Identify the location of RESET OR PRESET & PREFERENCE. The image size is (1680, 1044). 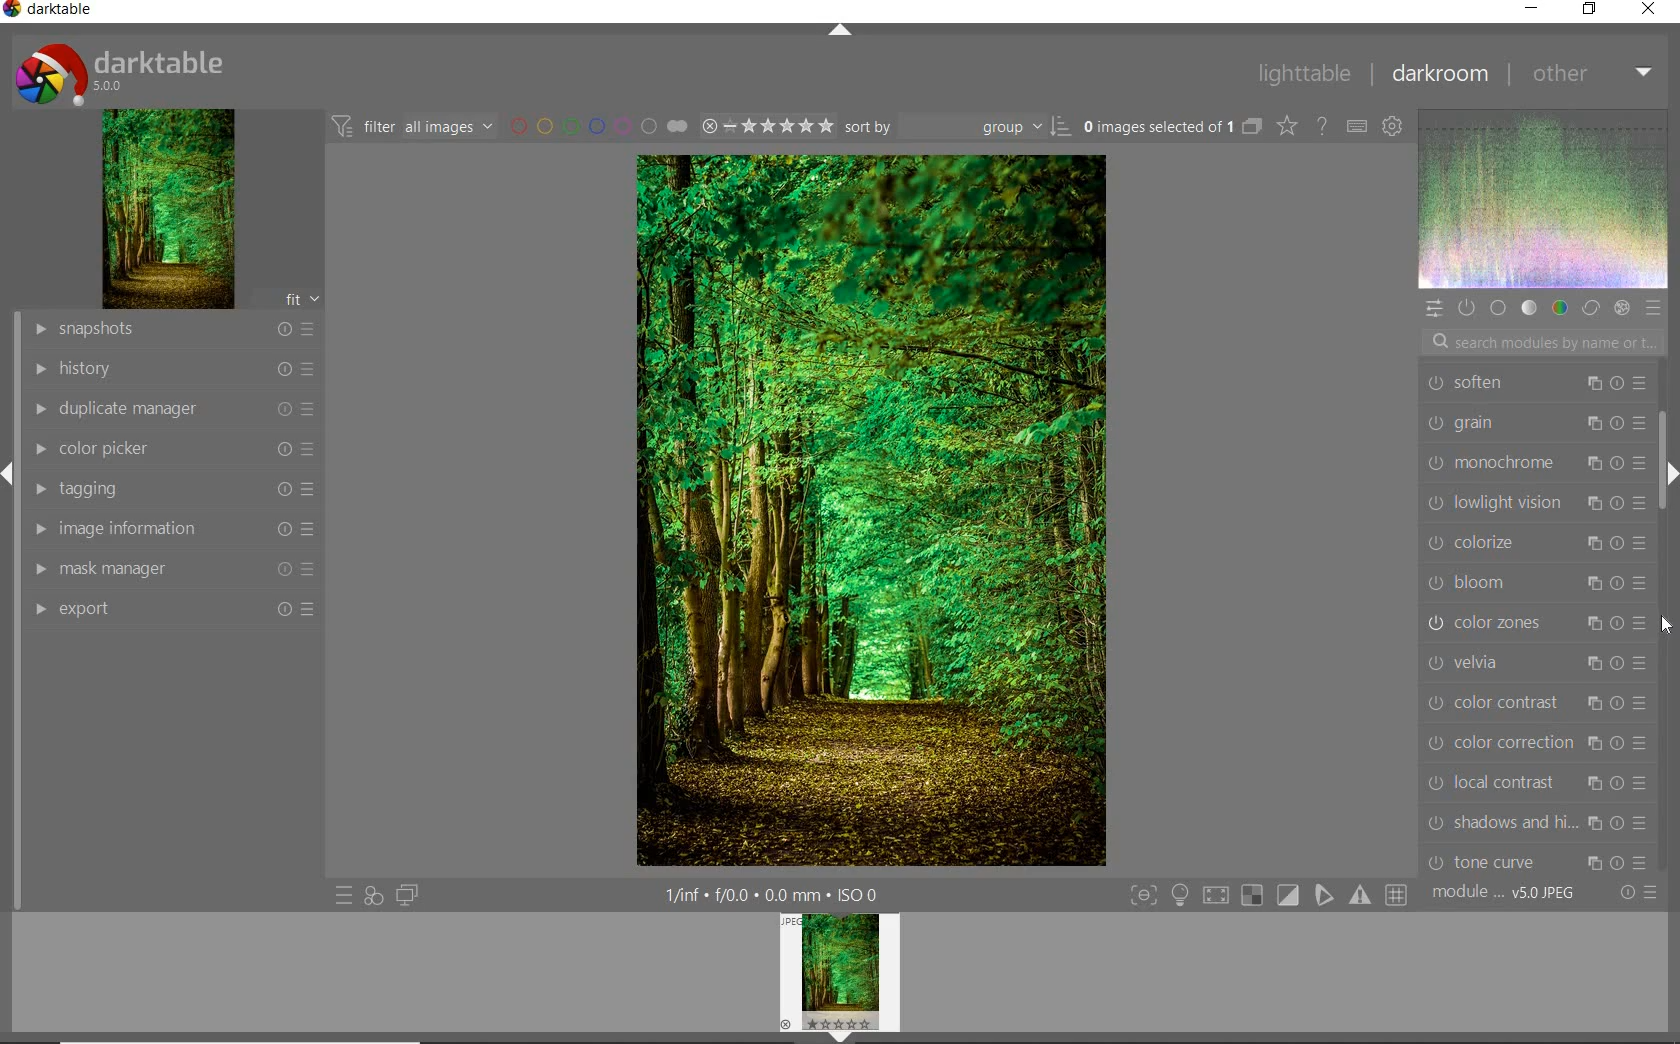
(1639, 893).